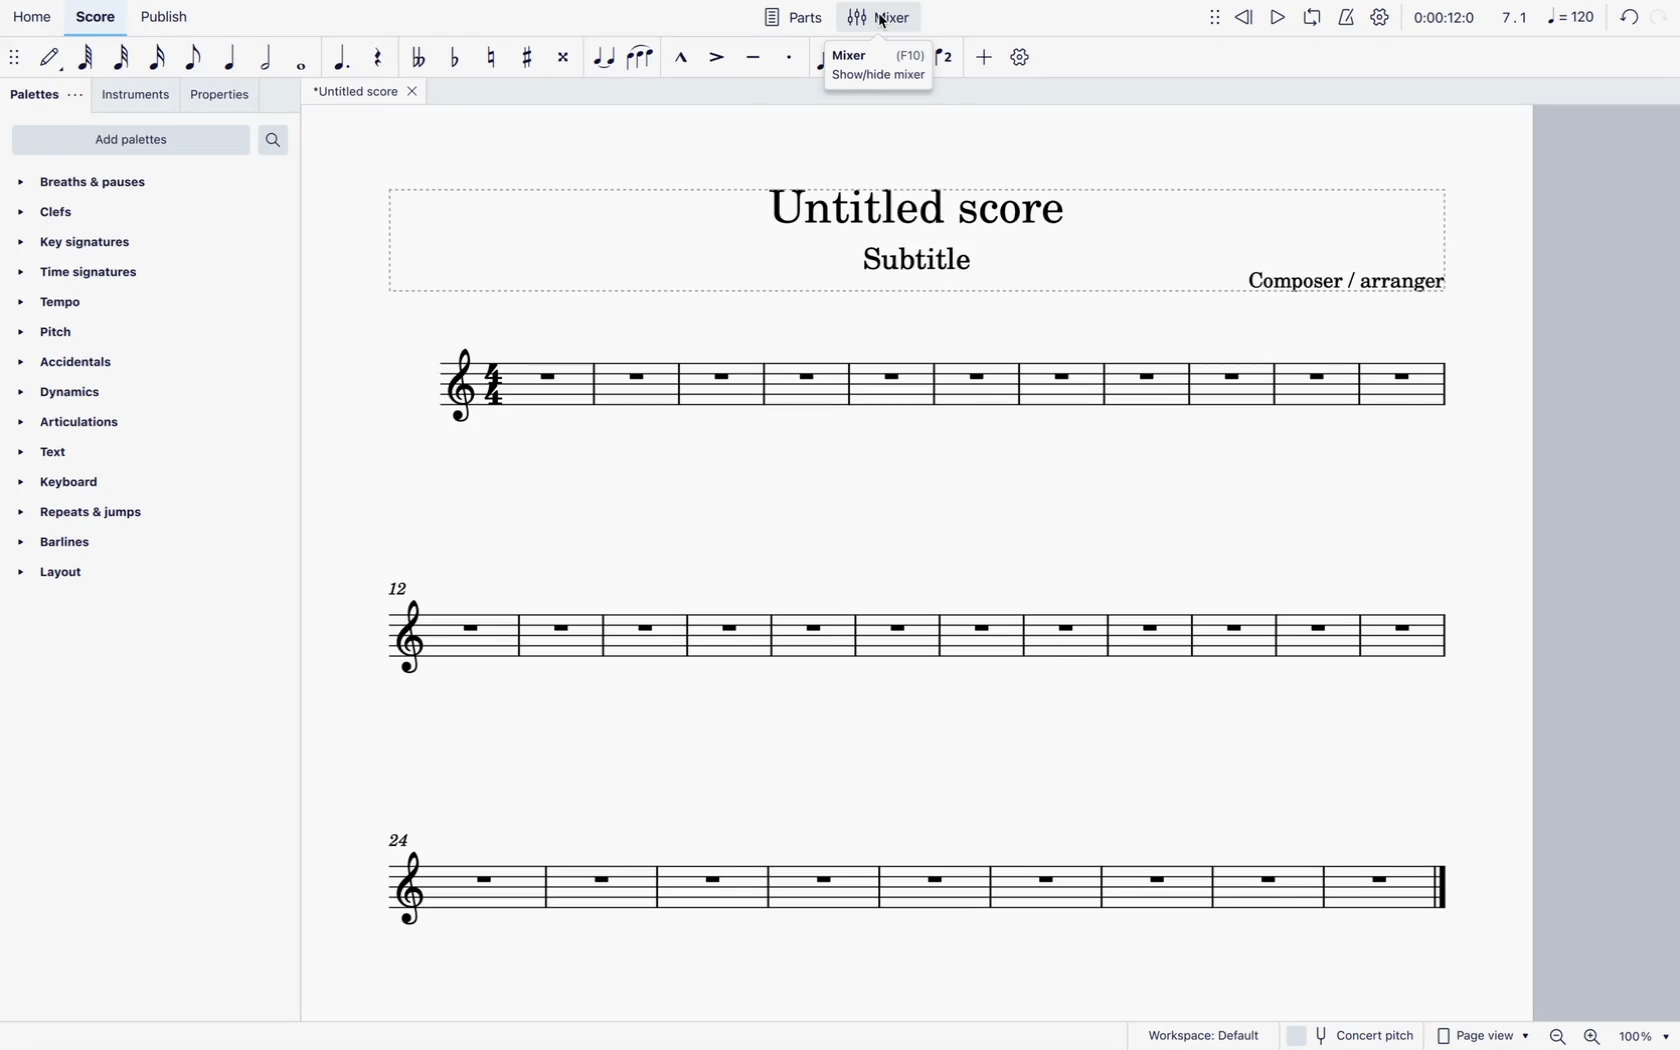 The height and width of the screenshot is (1050, 1680). I want to click on back, so click(1624, 17).